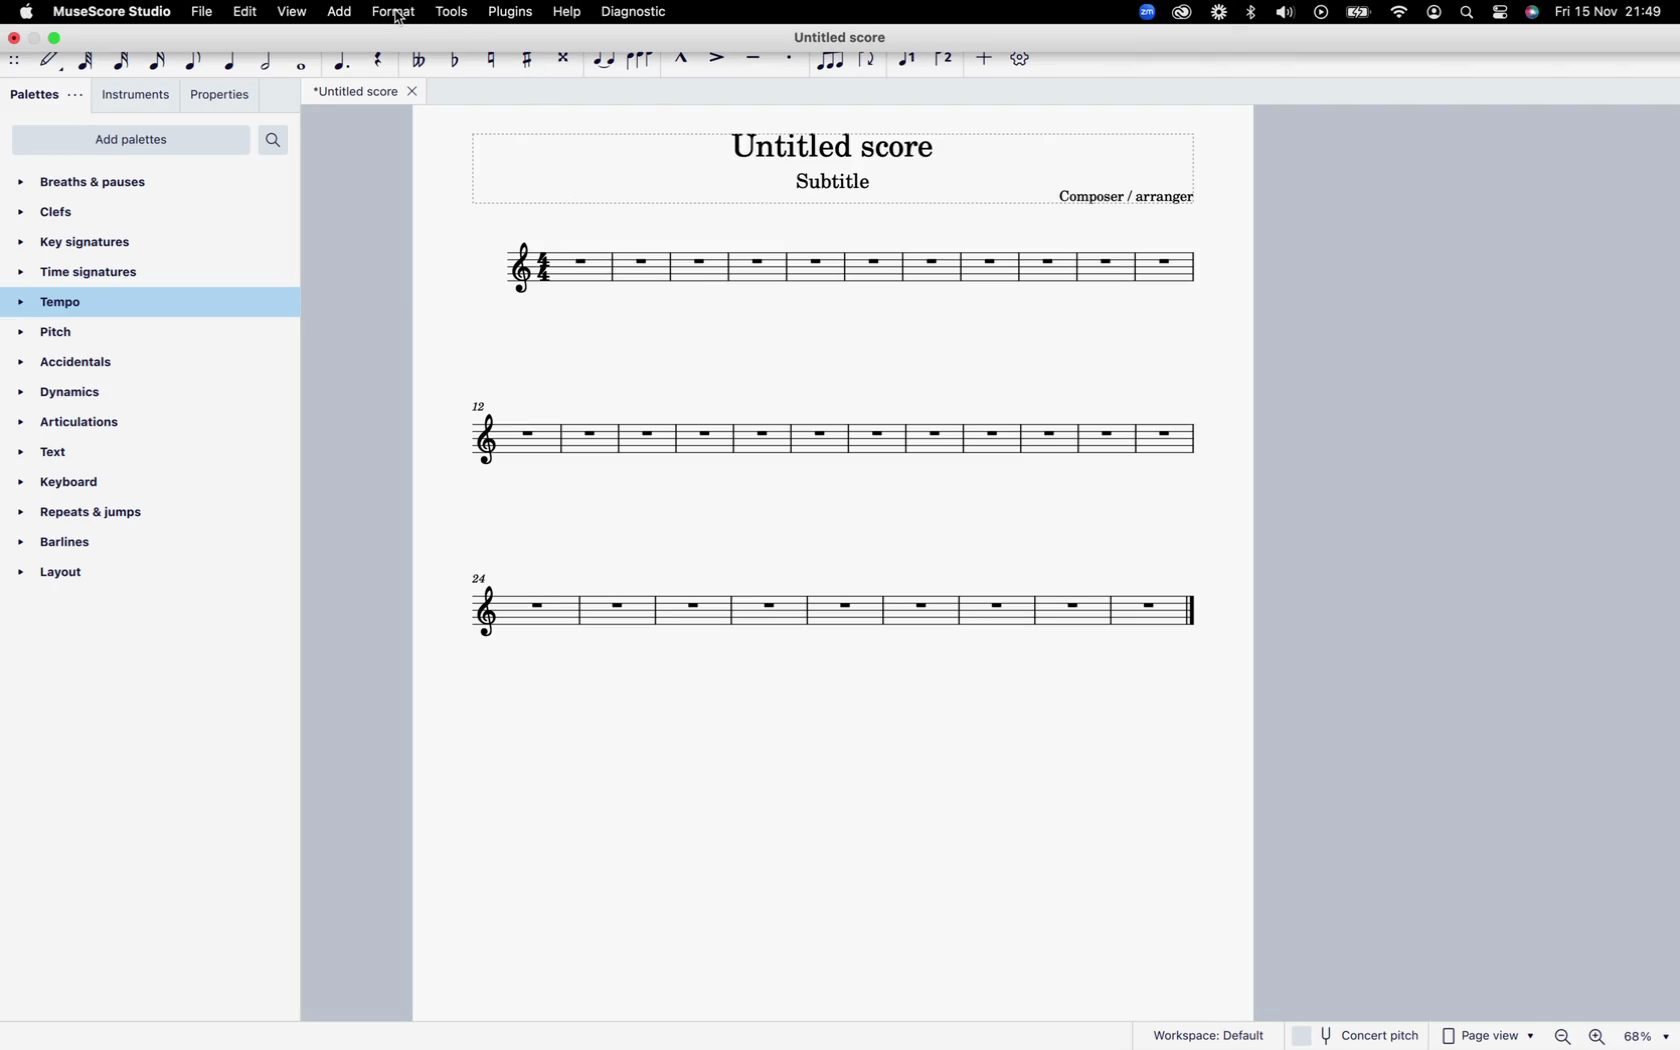 This screenshot has height=1050, width=1680. What do you see at coordinates (1283, 14) in the screenshot?
I see `volume` at bounding box center [1283, 14].